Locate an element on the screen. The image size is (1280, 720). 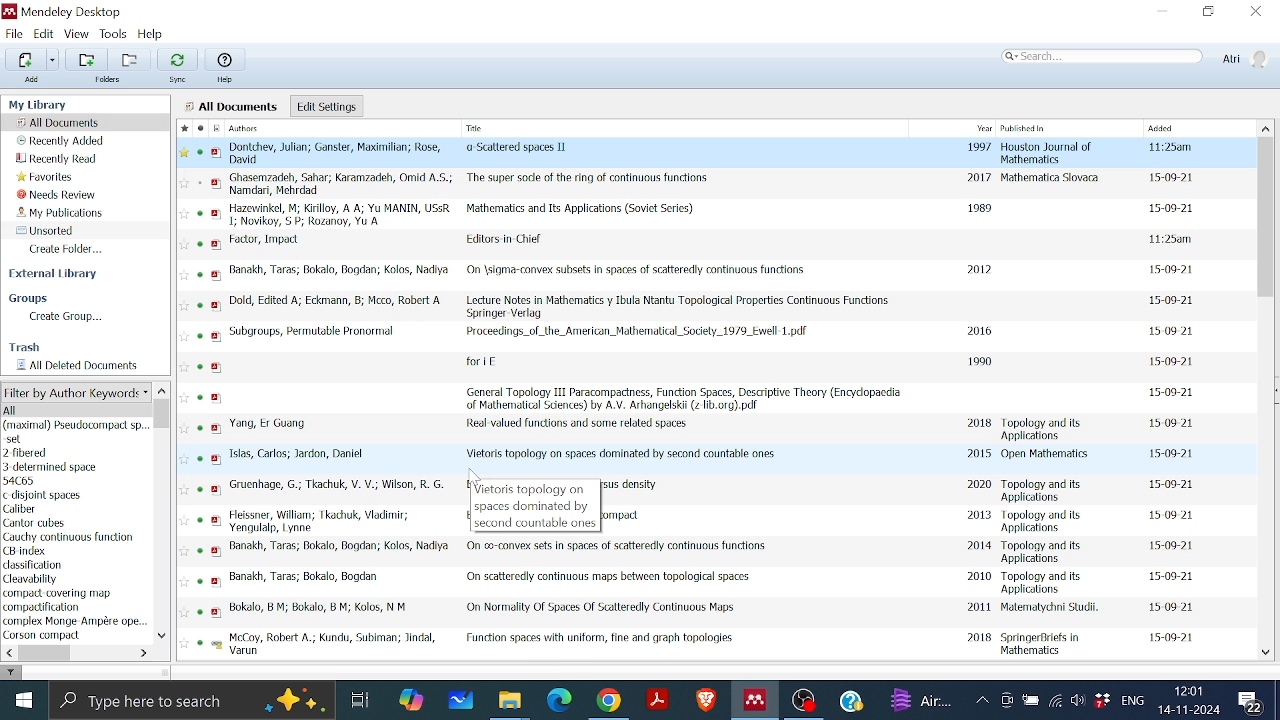
Title is located at coordinates (619, 455).